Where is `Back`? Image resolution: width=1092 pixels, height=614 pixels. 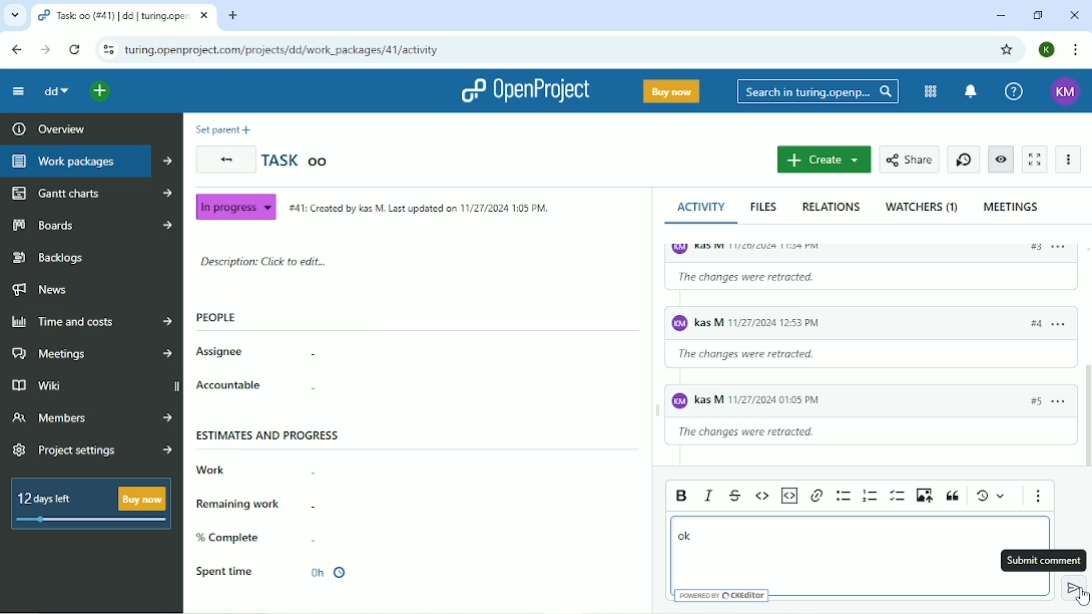 Back is located at coordinates (226, 160).